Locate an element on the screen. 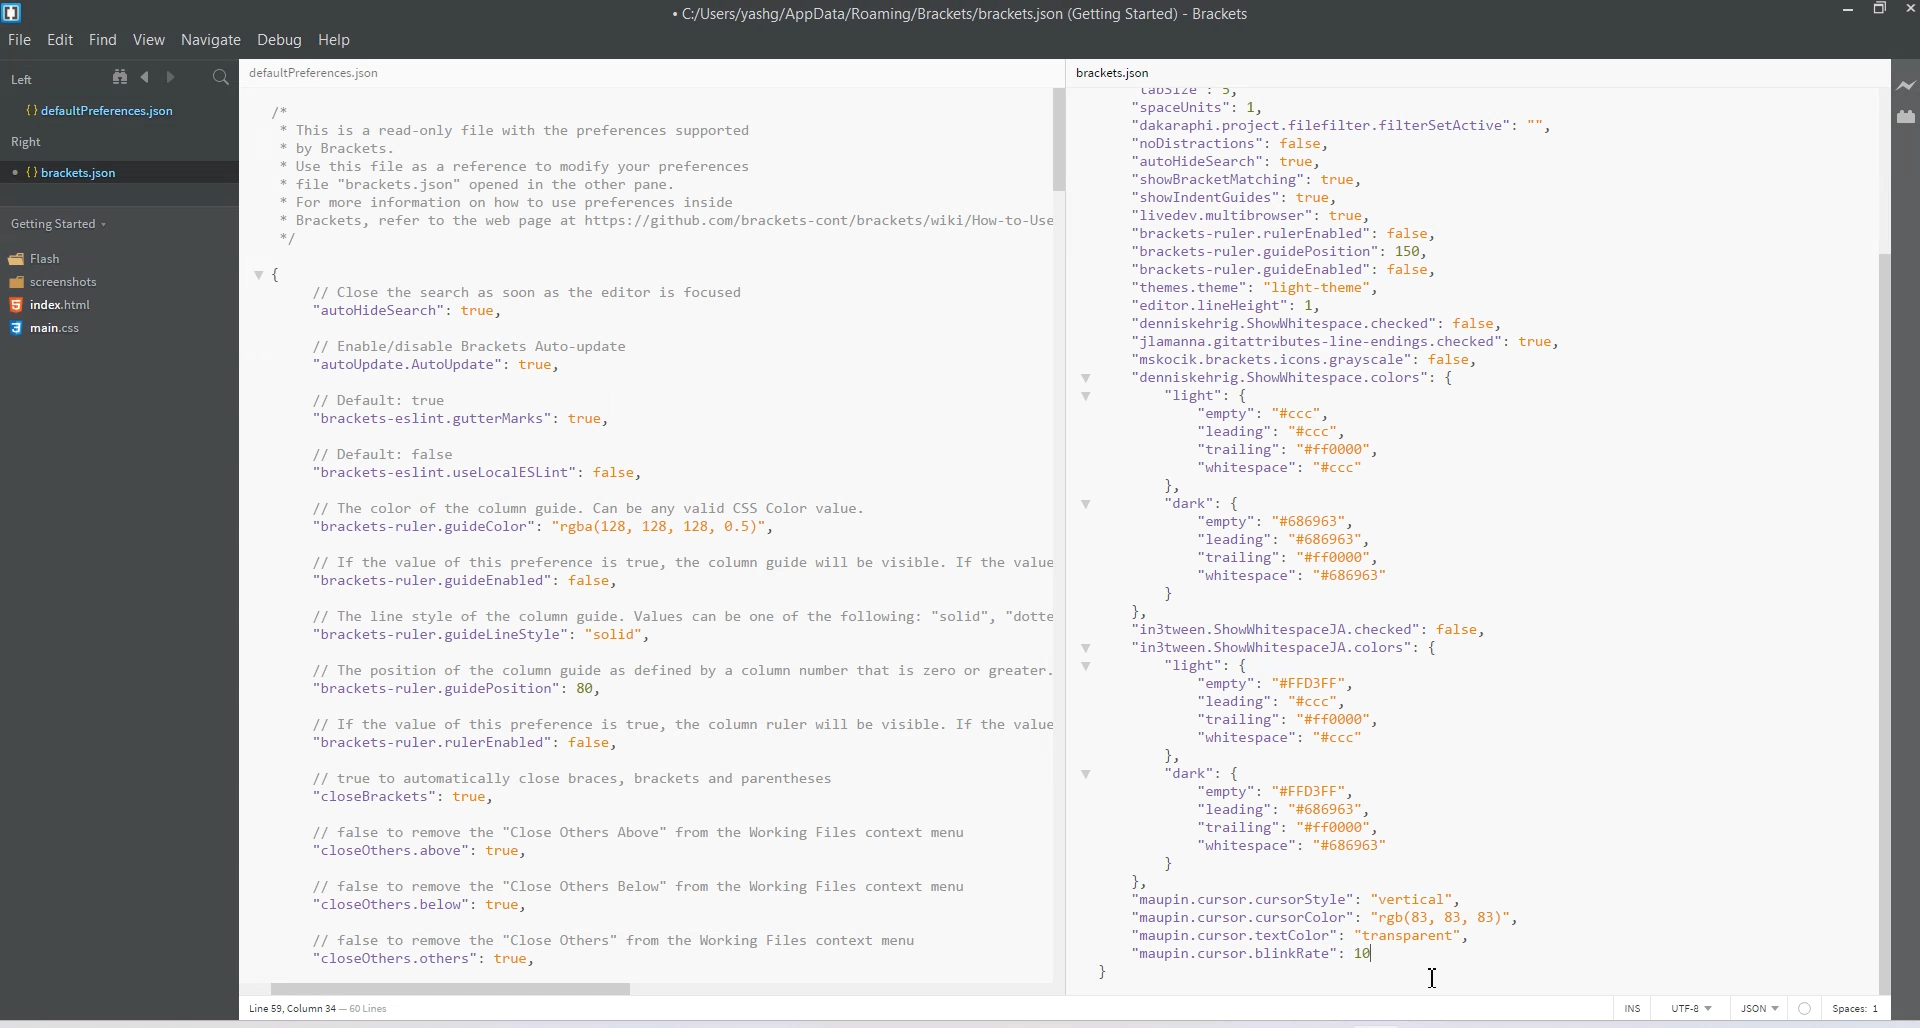 This screenshot has width=1920, height=1028. Defaultpreferences.json is located at coordinates (118, 111).